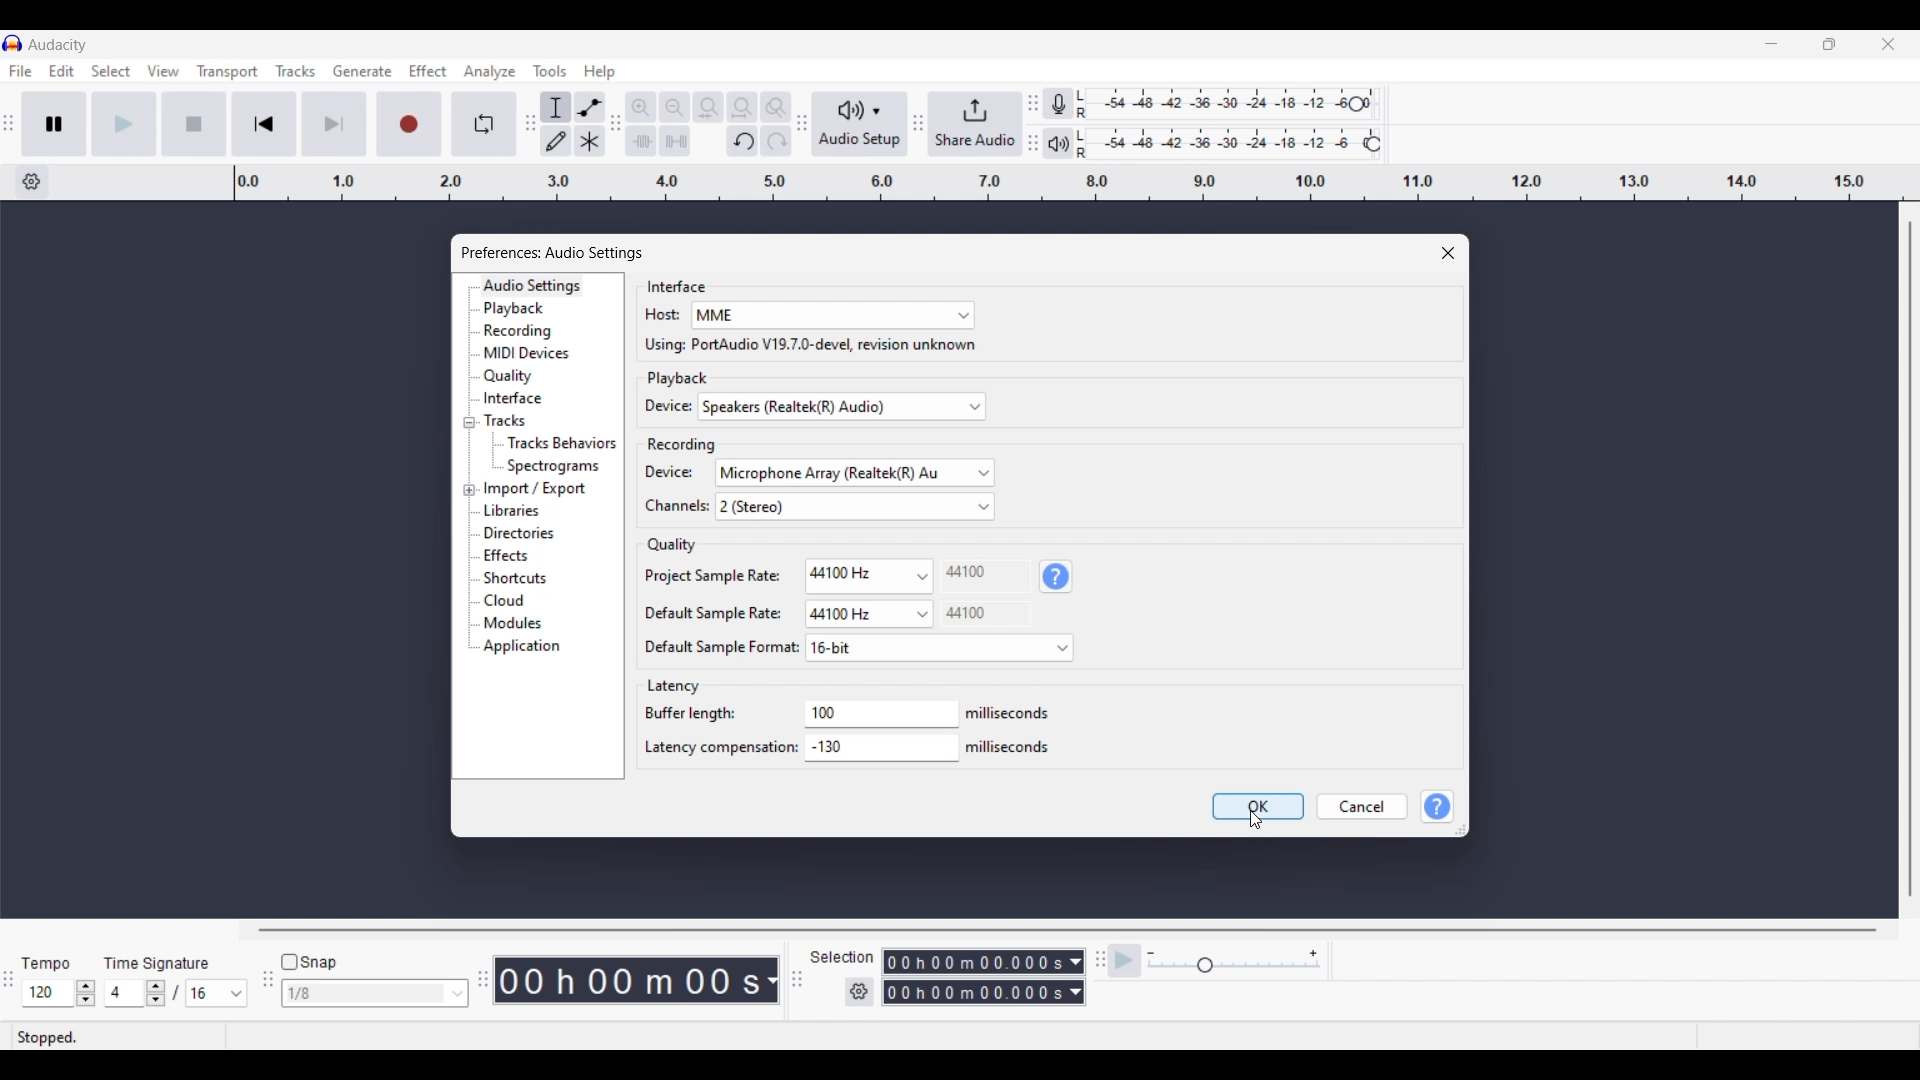 The image size is (1920, 1080). Describe the element at coordinates (556, 107) in the screenshot. I see `Selection tool` at that location.